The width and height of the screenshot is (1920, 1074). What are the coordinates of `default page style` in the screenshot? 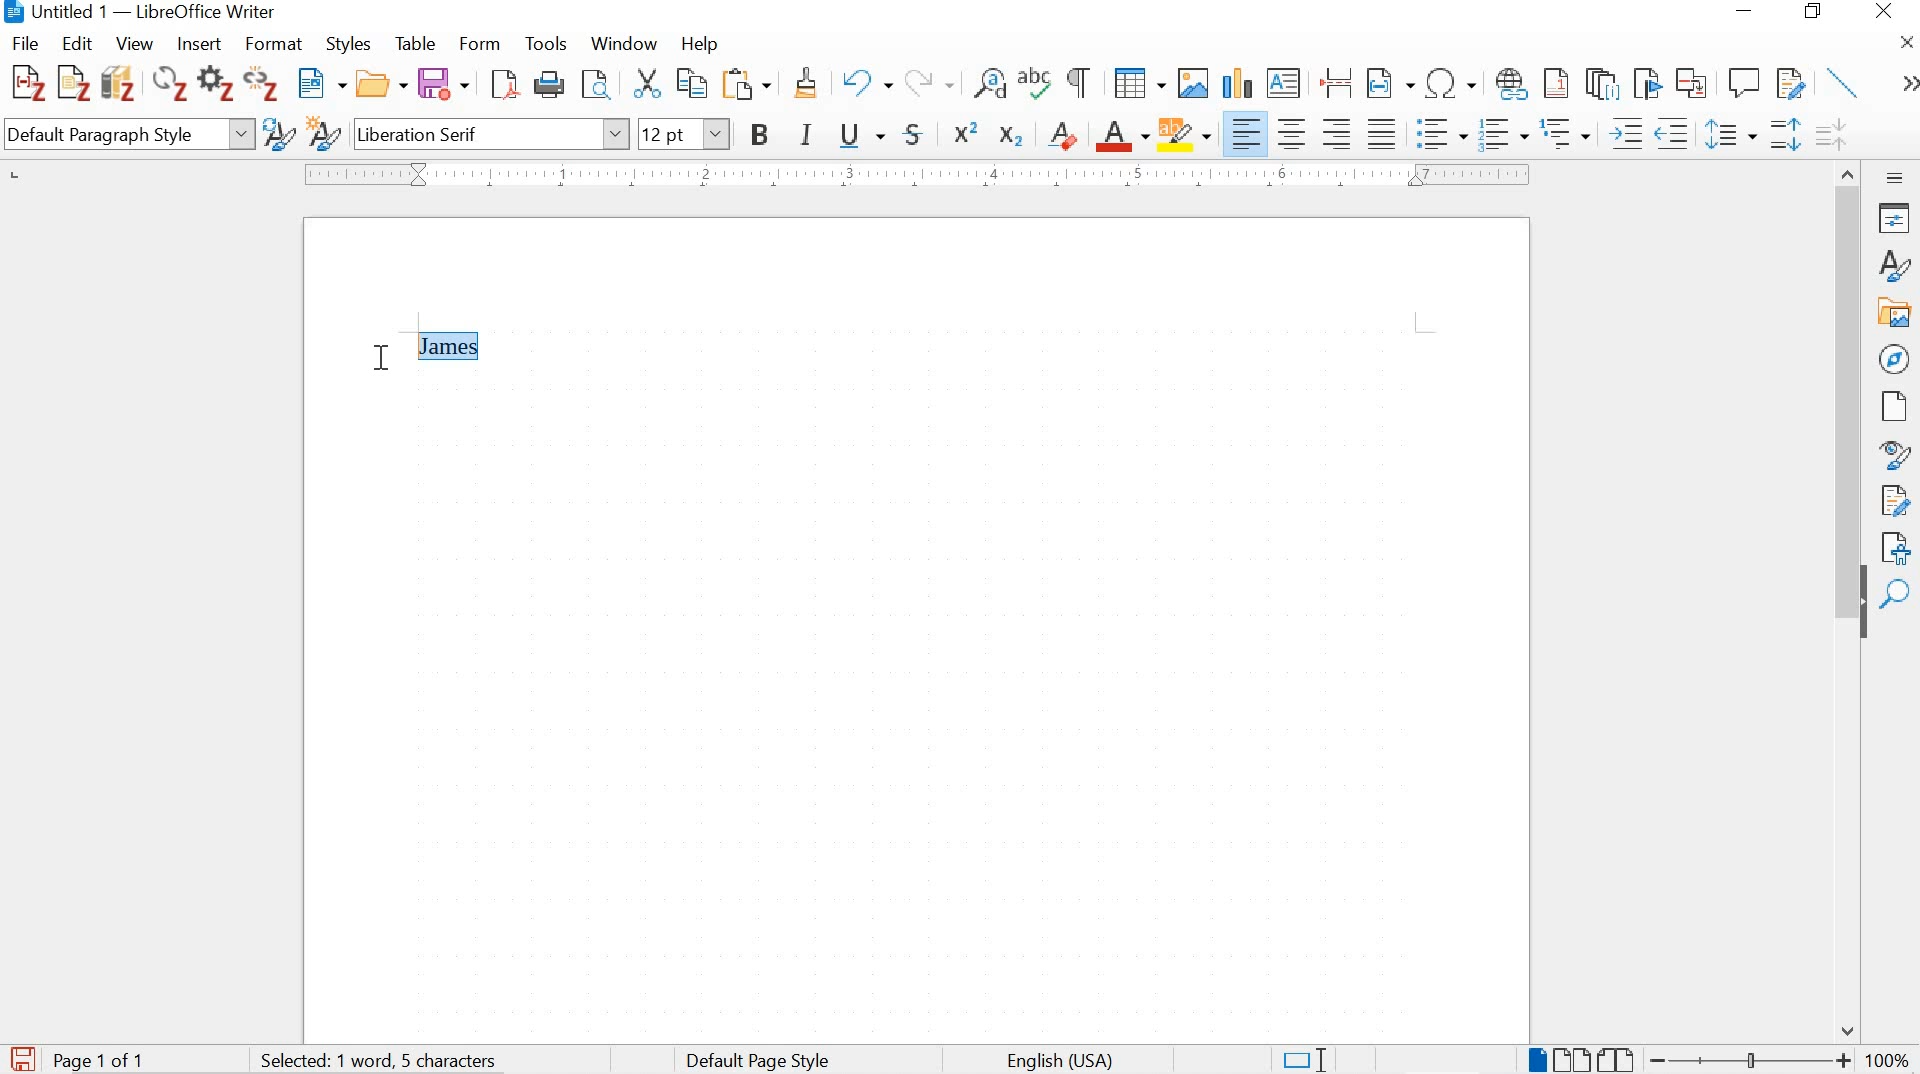 It's located at (762, 1060).